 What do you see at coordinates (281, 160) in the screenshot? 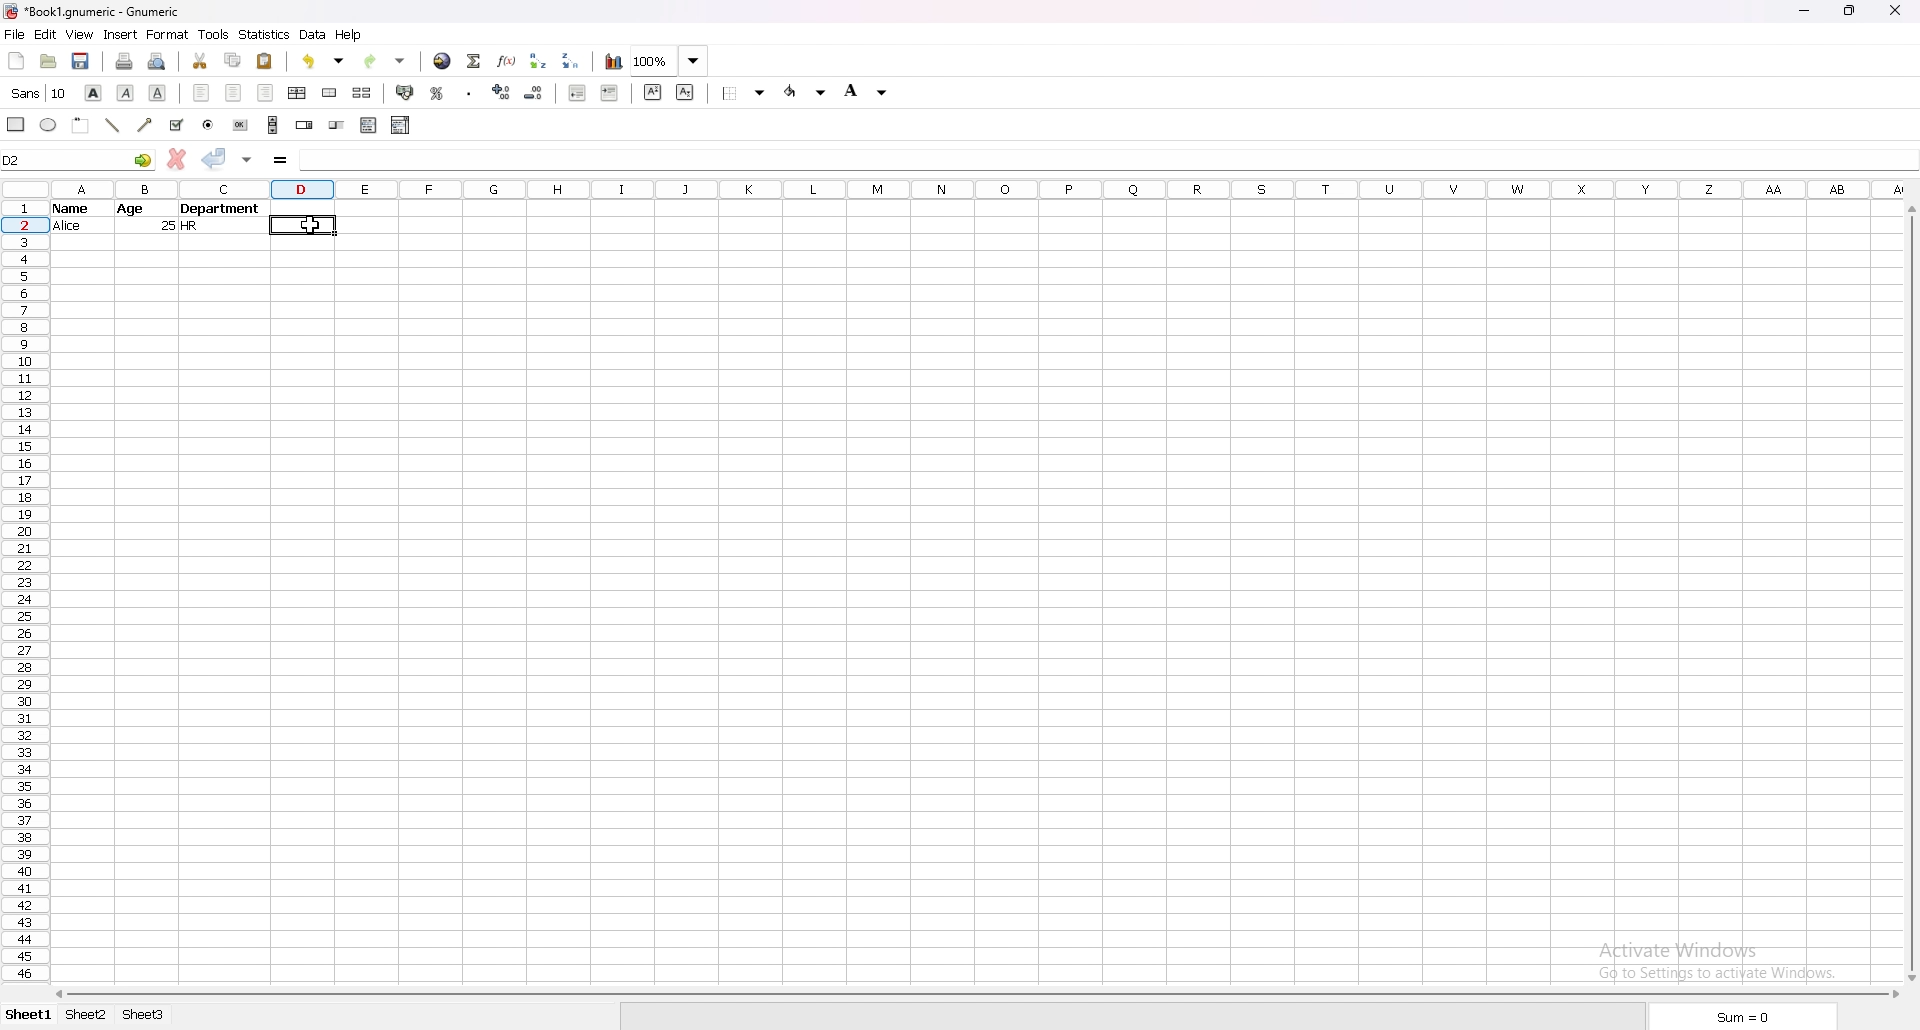
I see `formula` at bounding box center [281, 160].